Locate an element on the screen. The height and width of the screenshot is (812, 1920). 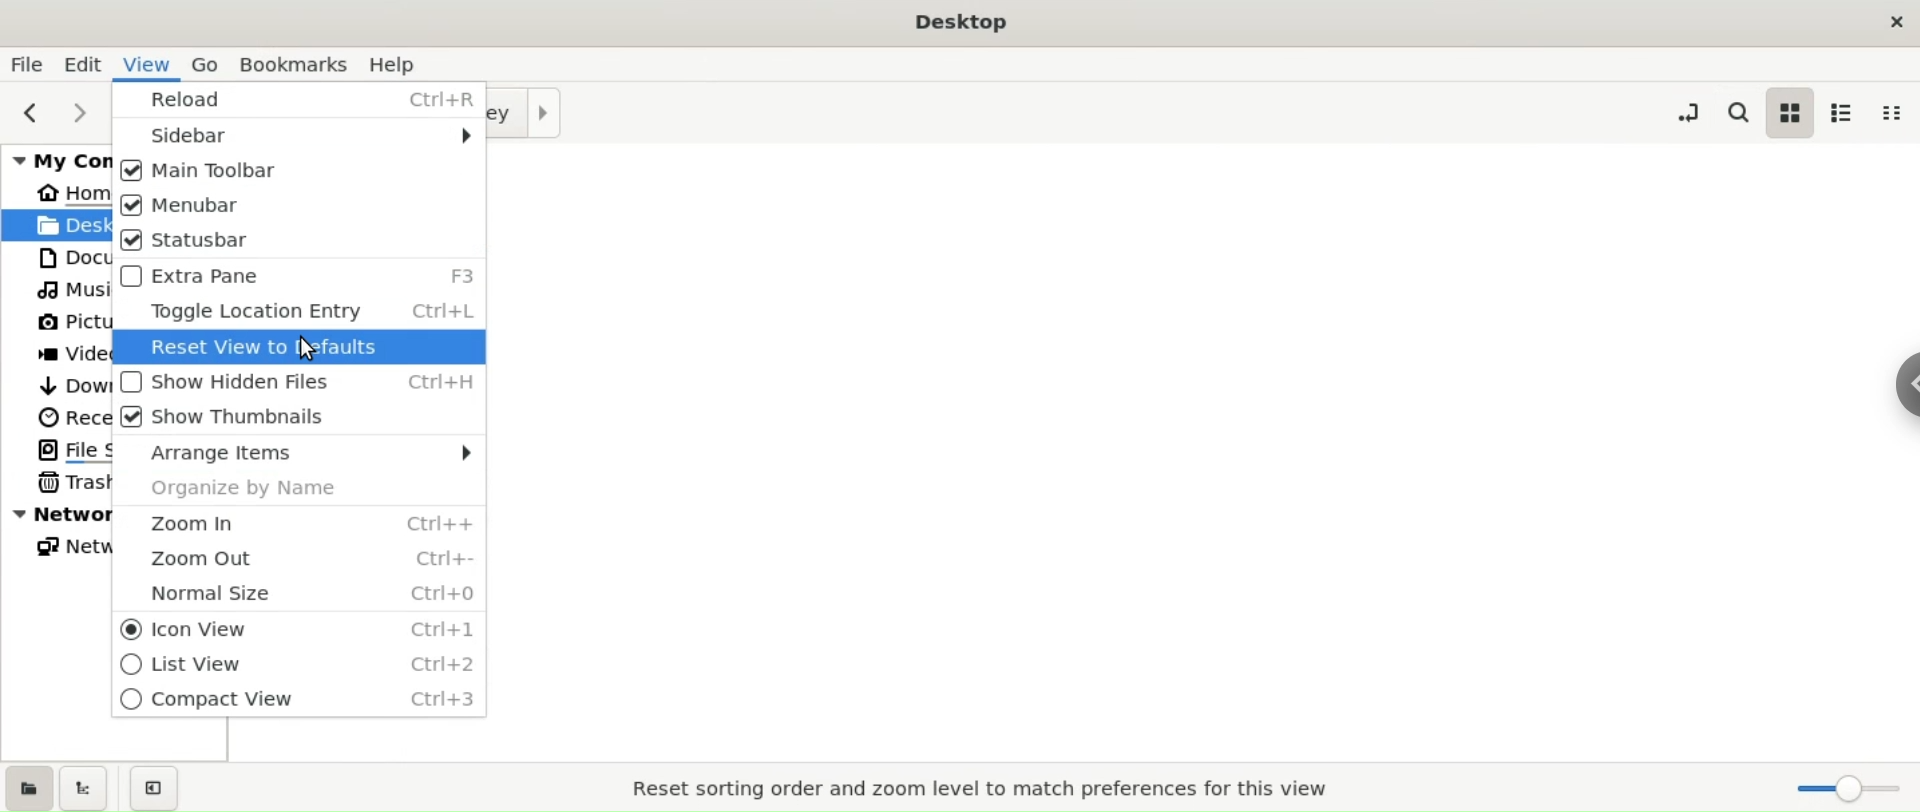
show thumbnalis is located at coordinates (300, 416).